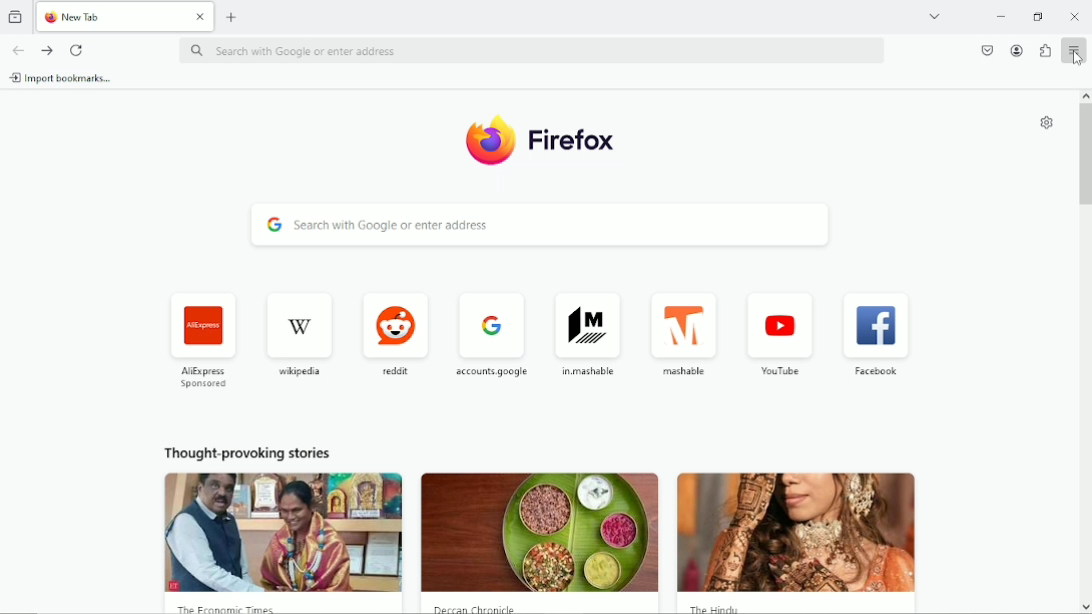 This screenshot has width=1092, height=614. Describe the element at coordinates (1047, 121) in the screenshot. I see `personalize new tab` at that location.